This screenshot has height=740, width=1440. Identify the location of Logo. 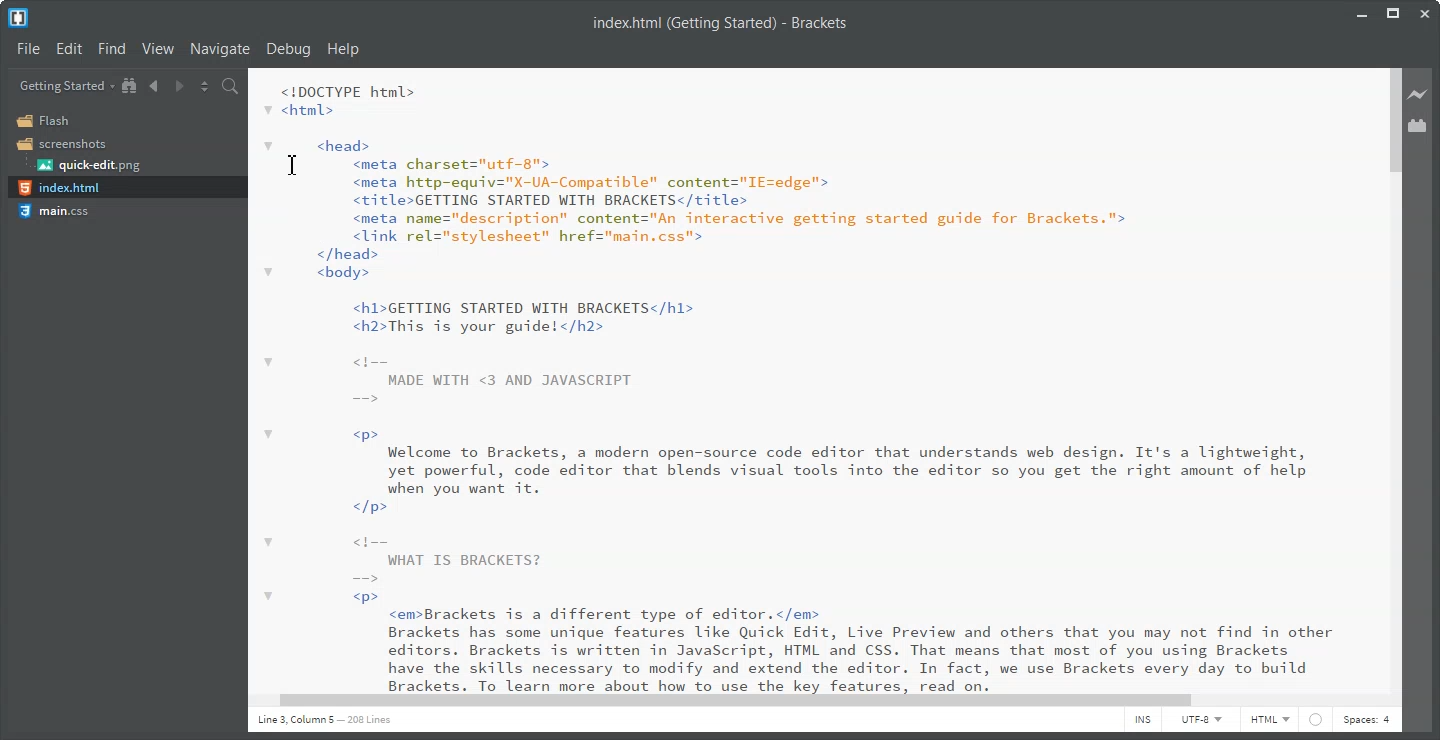
(20, 19).